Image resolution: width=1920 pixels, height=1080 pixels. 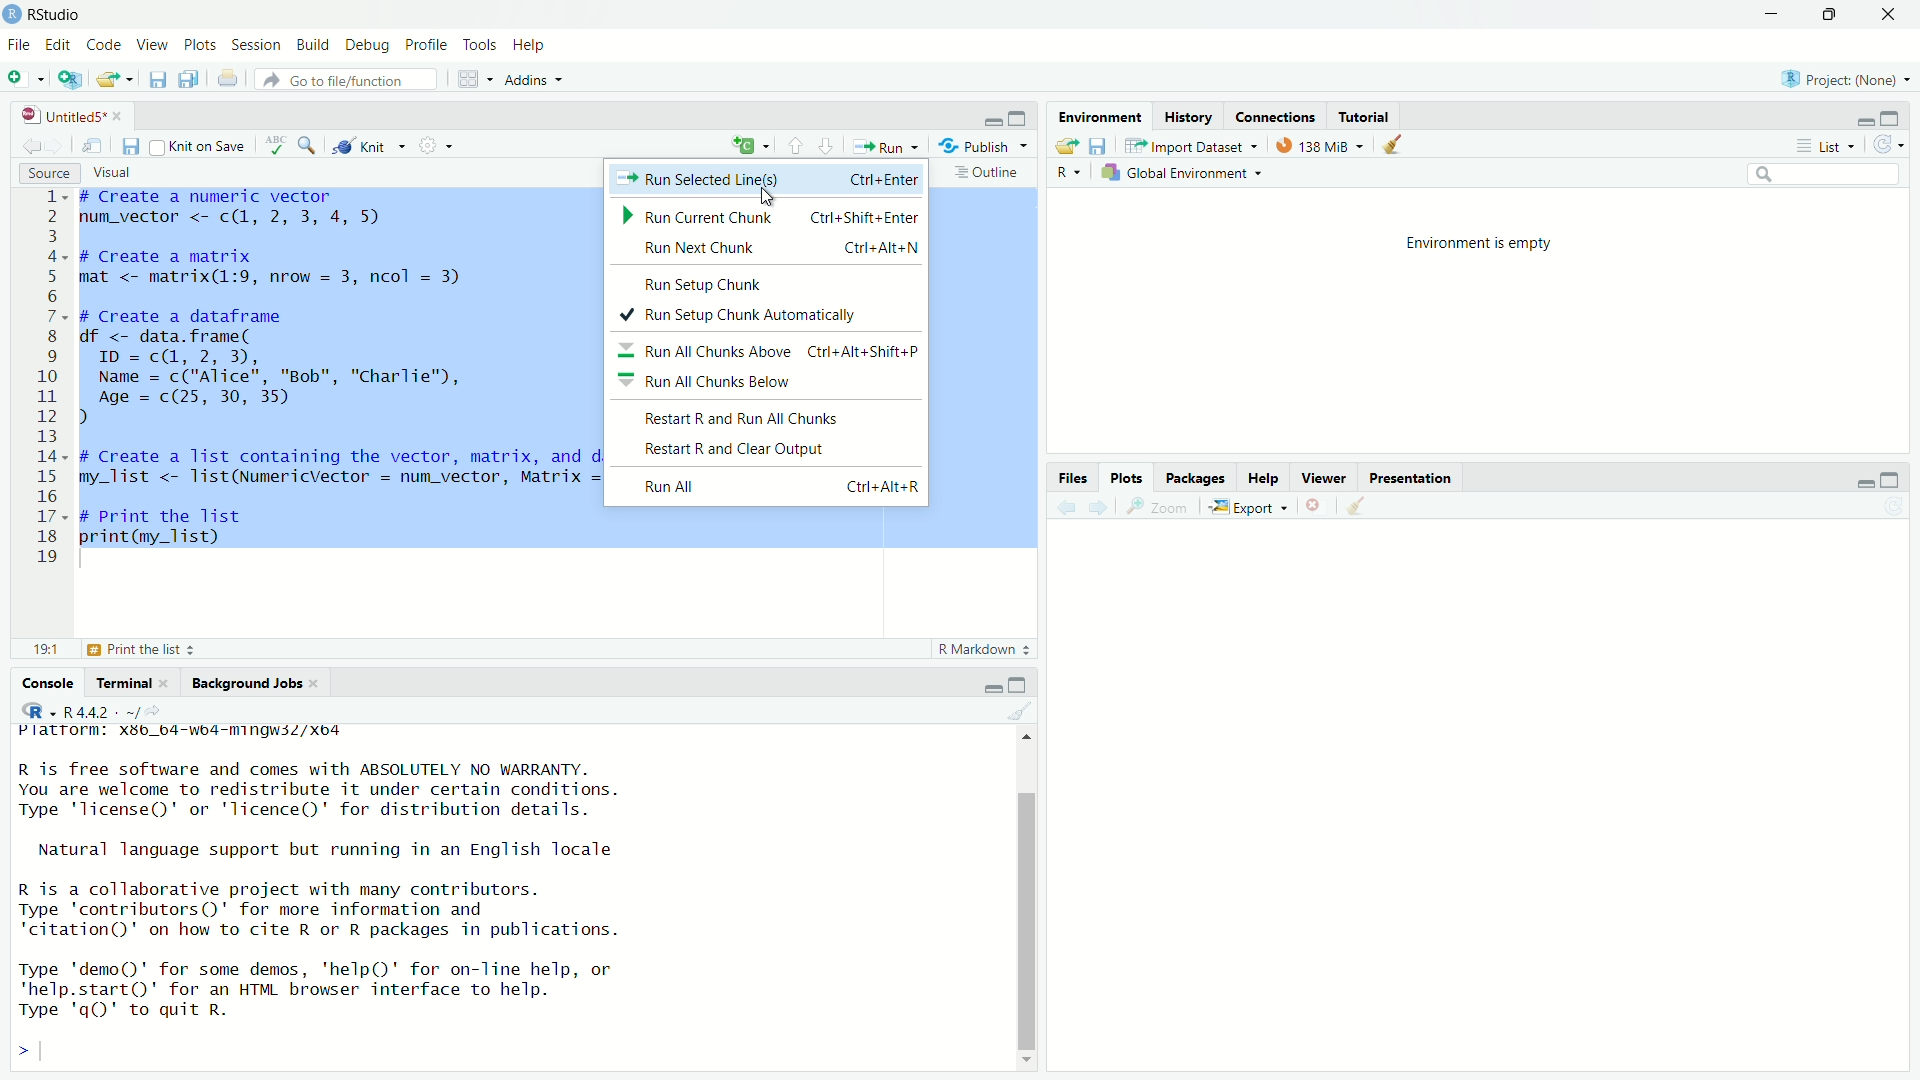 What do you see at coordinates (1420, 477) in the screenshot?
I see `Presentation` at bounding box center [1420, 477].